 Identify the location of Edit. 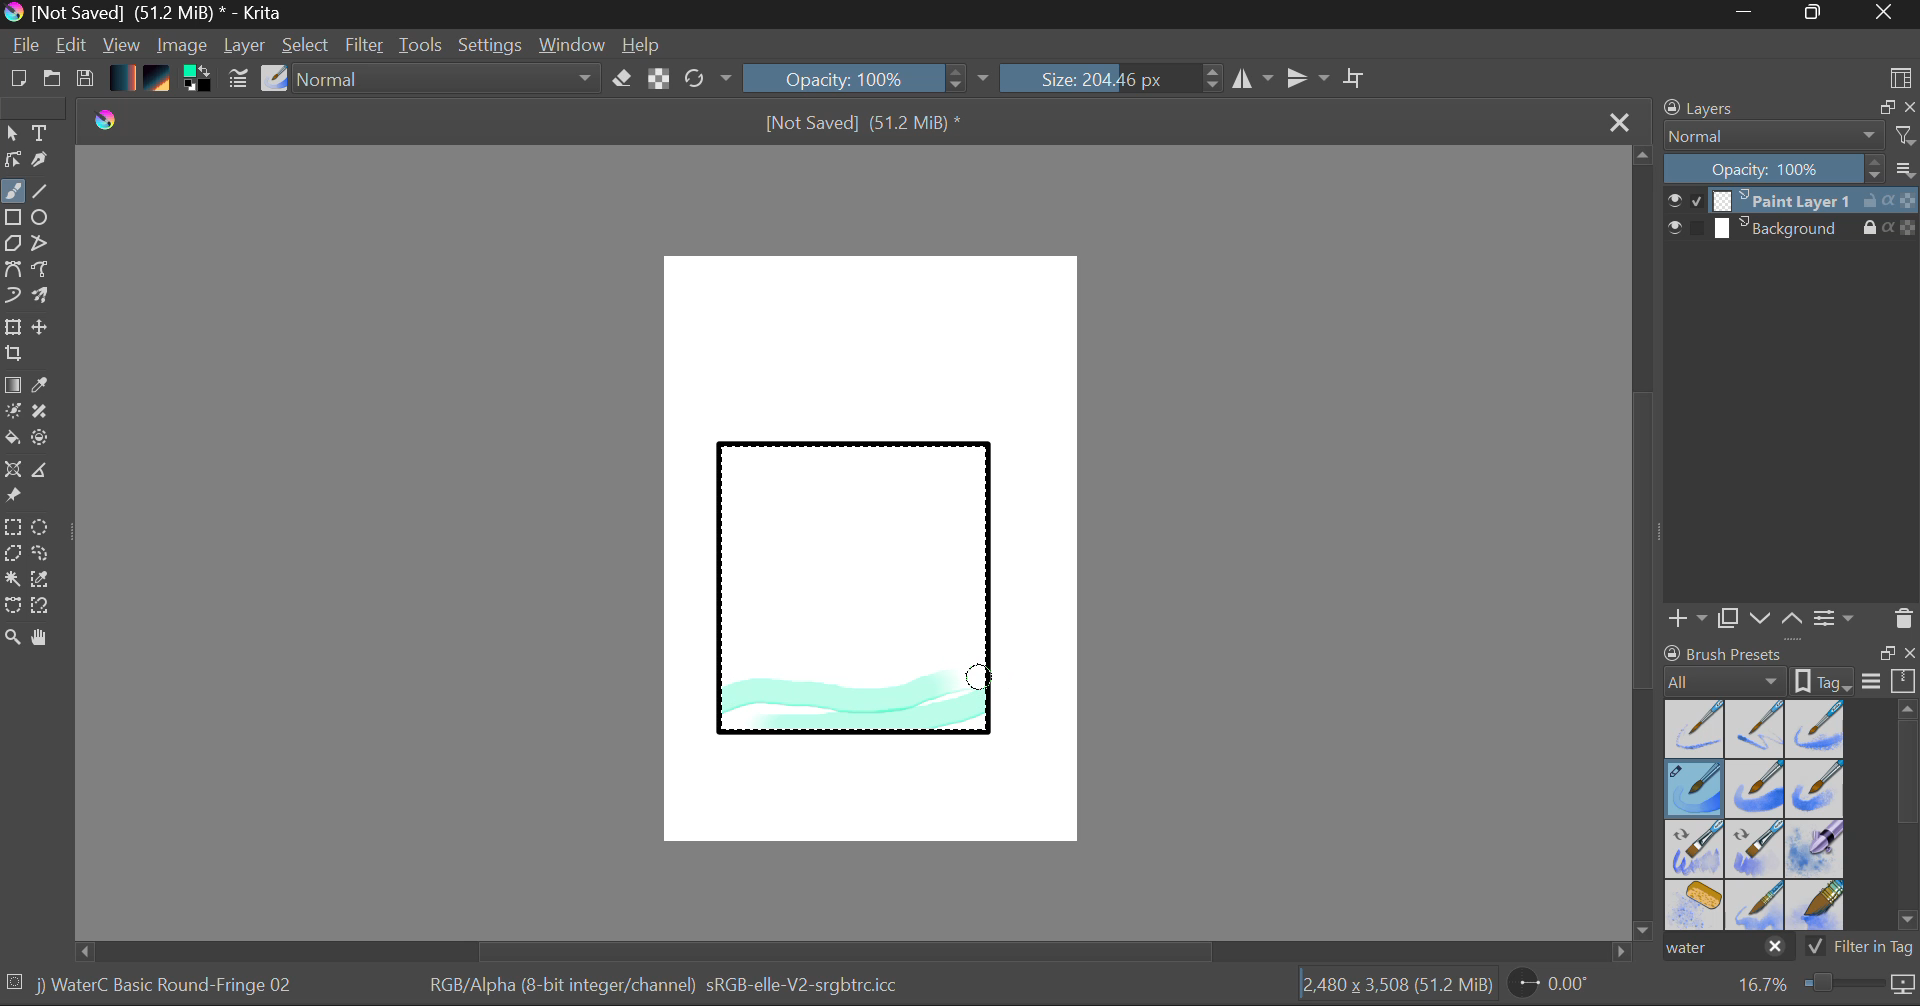
(72, 47).